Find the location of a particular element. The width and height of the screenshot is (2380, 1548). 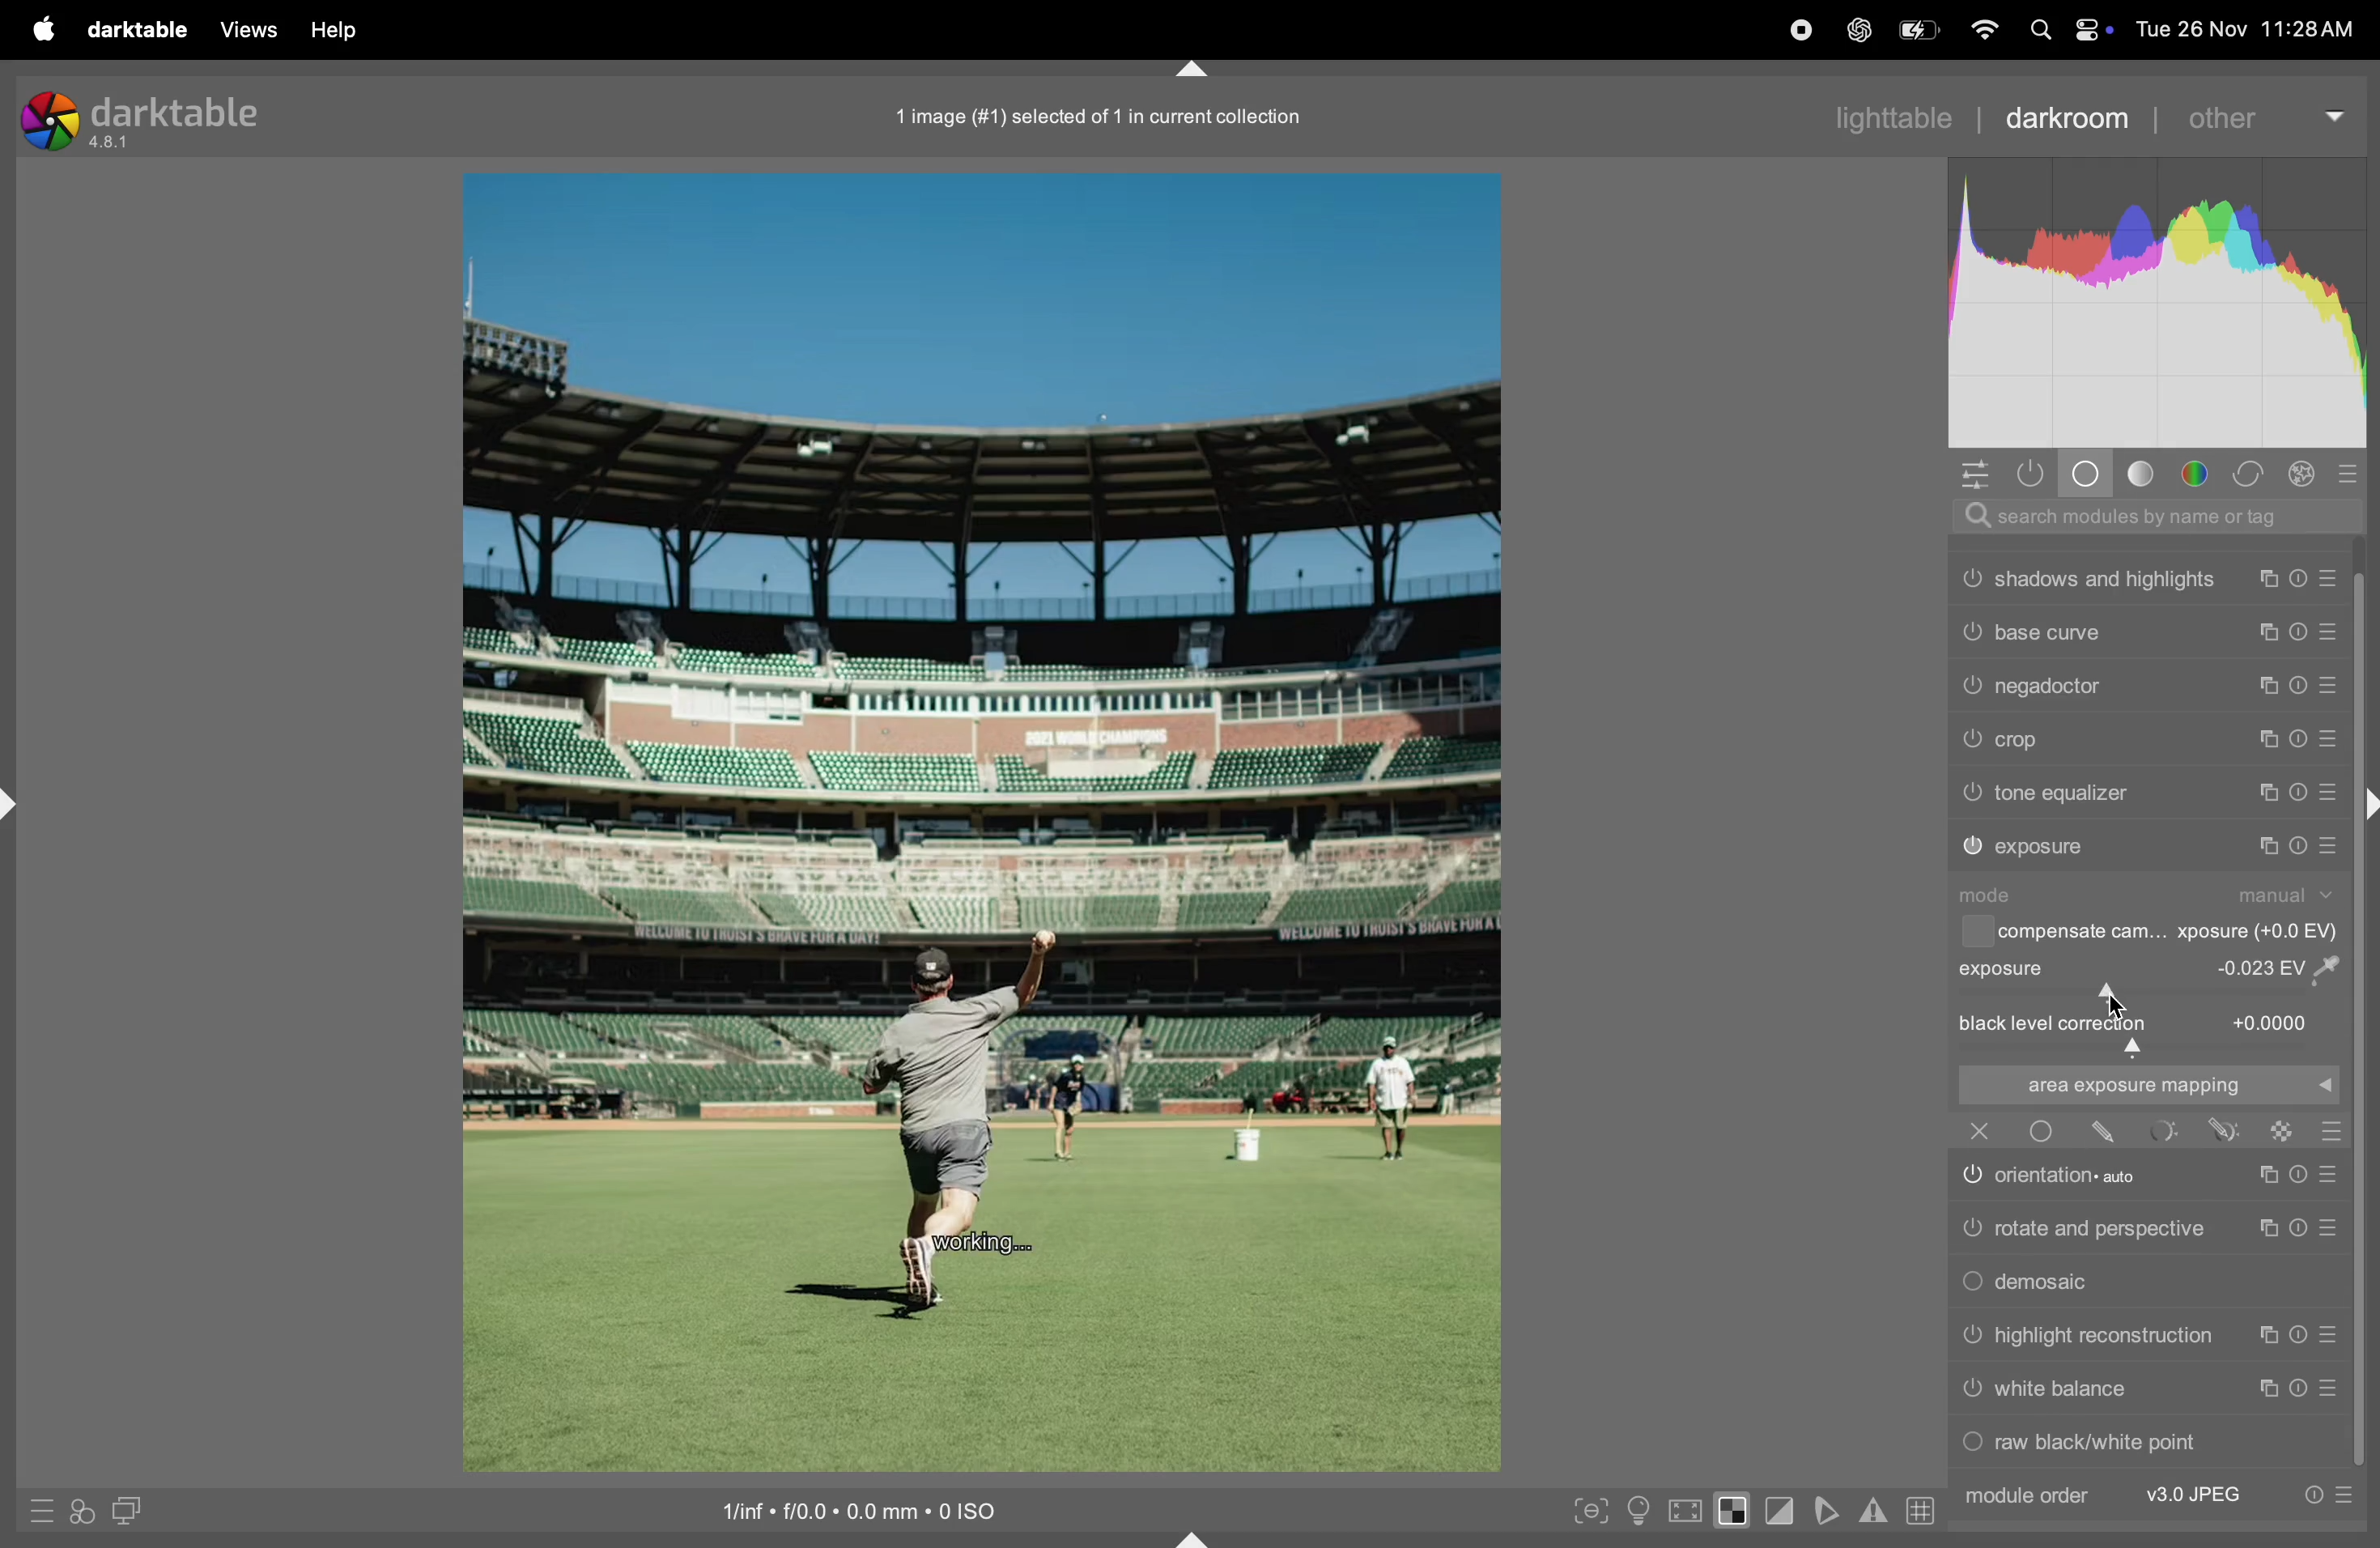

Switch on or off is located at coordinates (1971, 630).